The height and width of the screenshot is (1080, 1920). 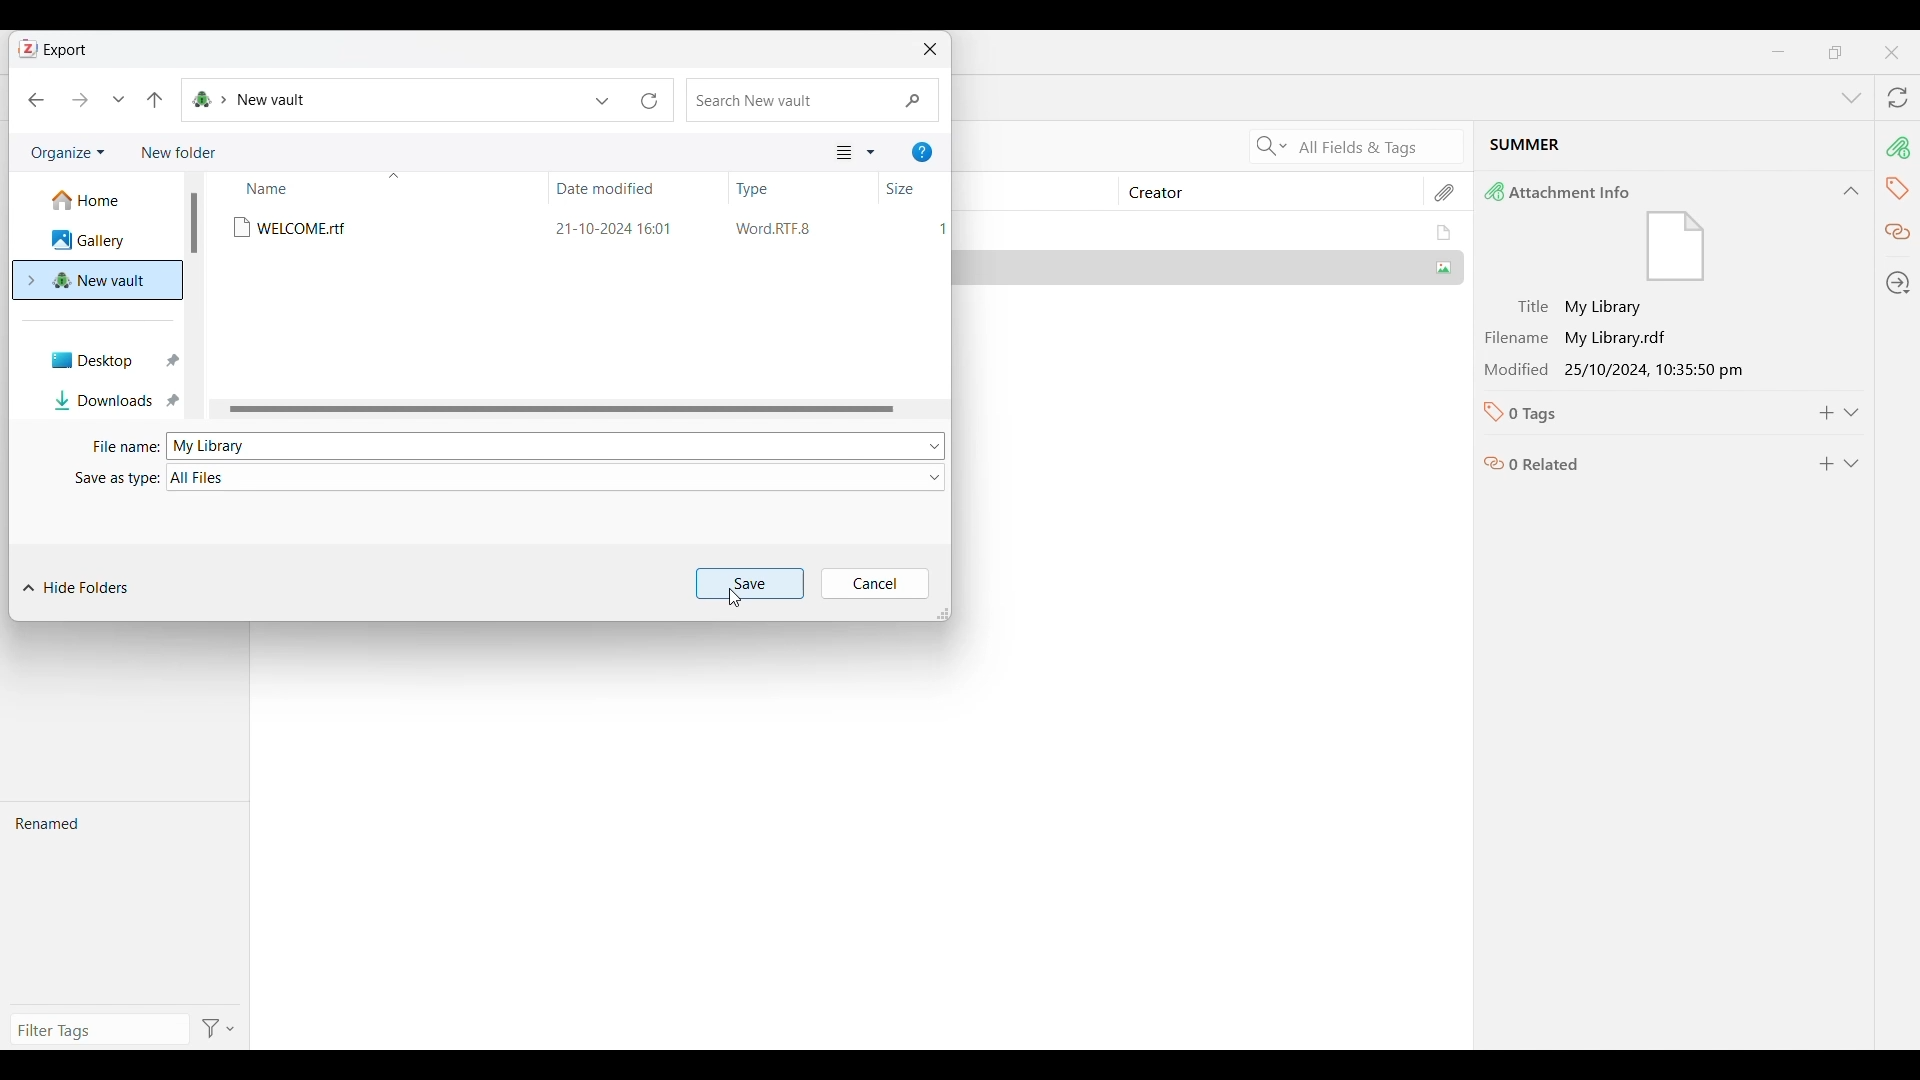 I want to click on New vault , so click(x=96, y=280).